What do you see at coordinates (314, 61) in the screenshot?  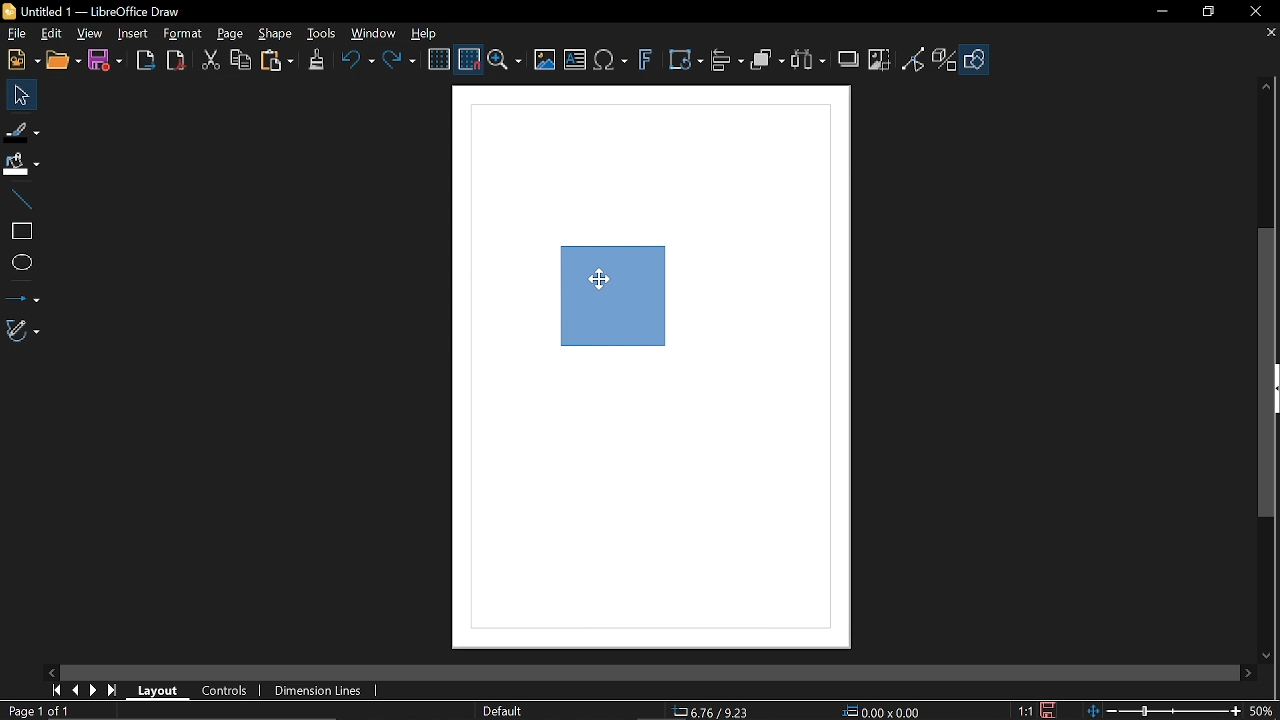 I see `Clone` at bounding box center [314, 61].